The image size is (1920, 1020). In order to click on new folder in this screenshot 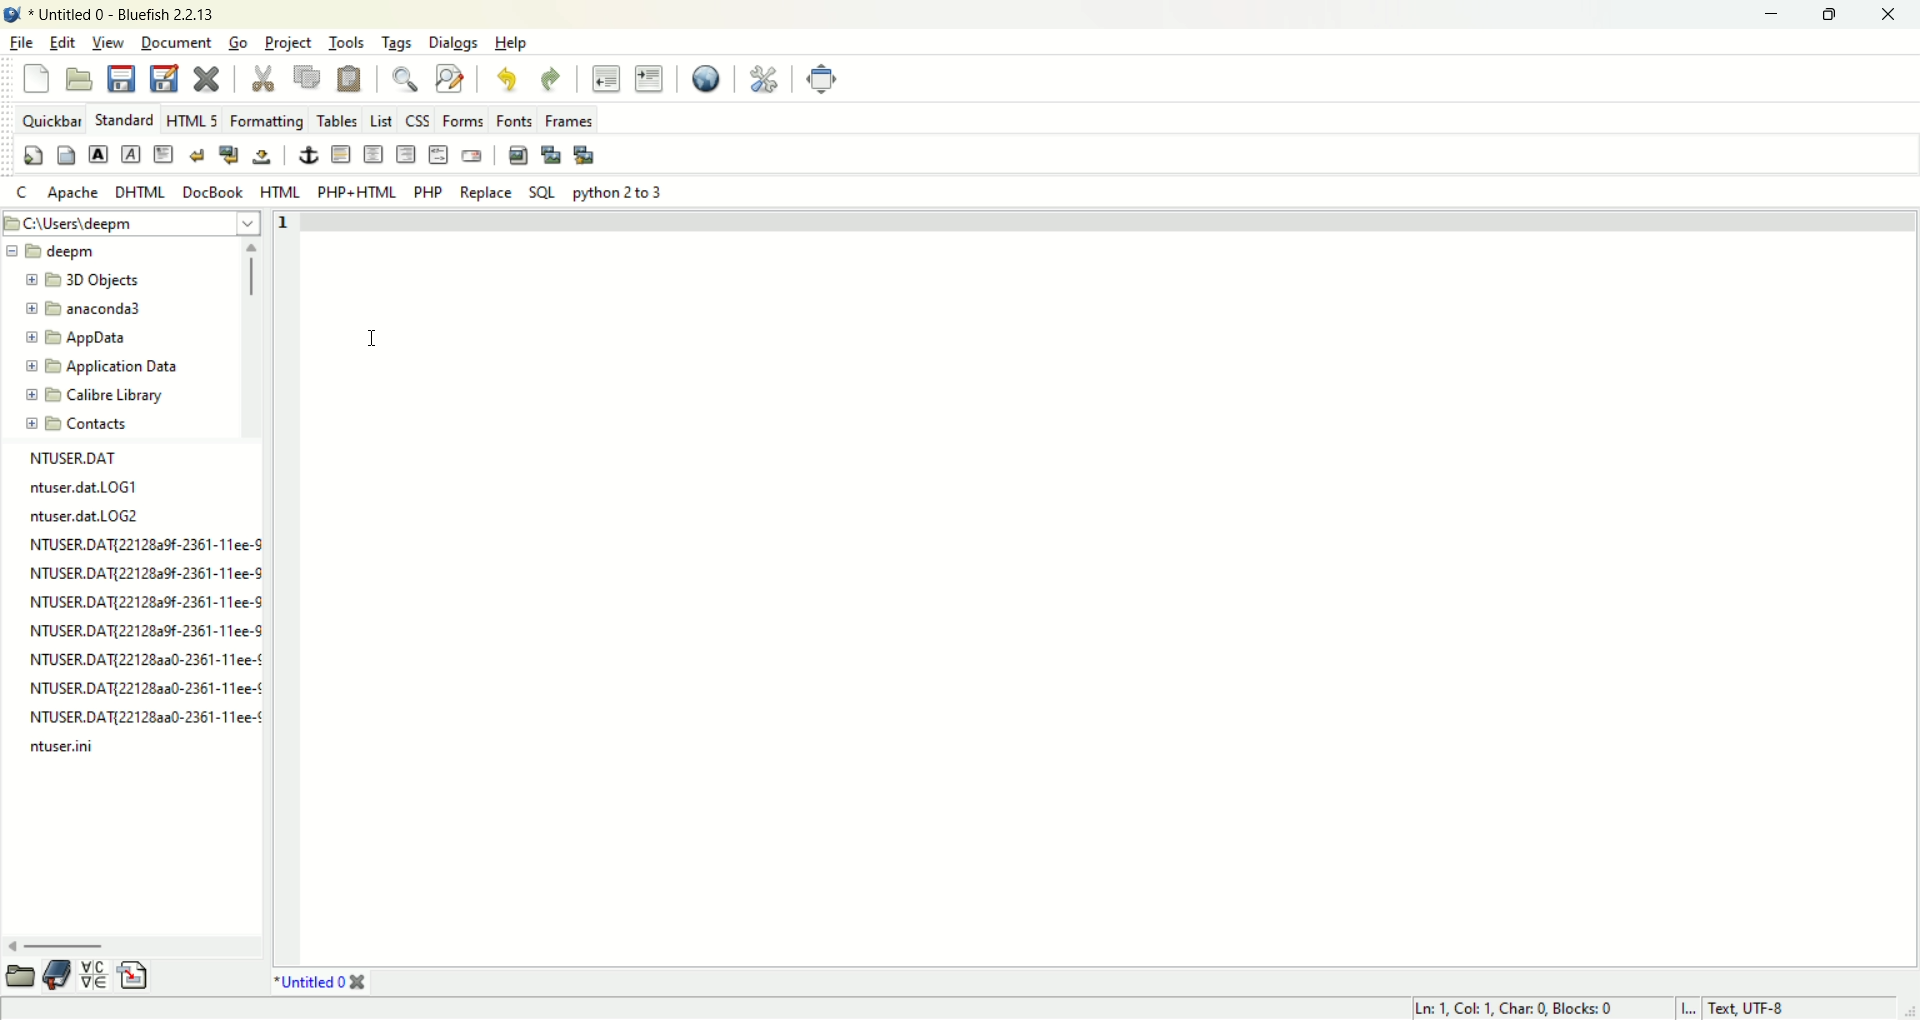, I will do `click(91, 279)`.